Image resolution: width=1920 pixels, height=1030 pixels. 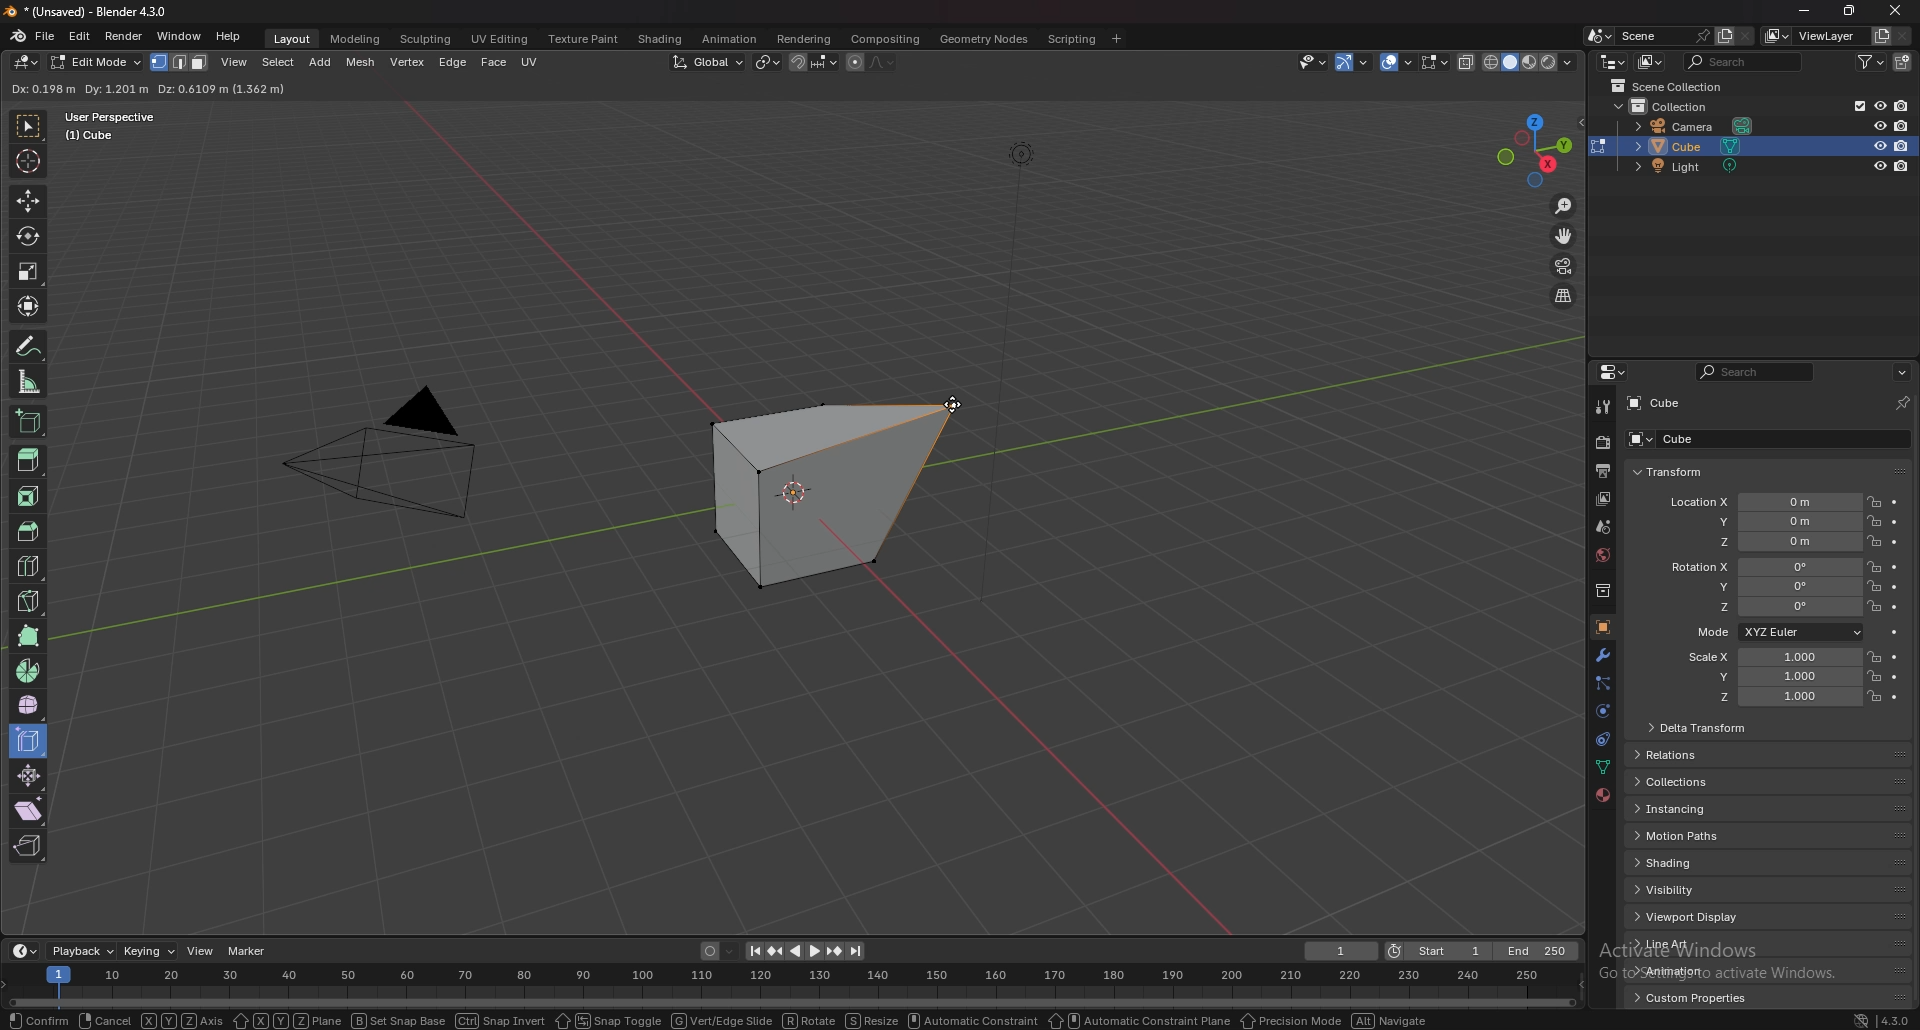 I want to click on enable mesh symmetry, so click(x=1444, y=89).